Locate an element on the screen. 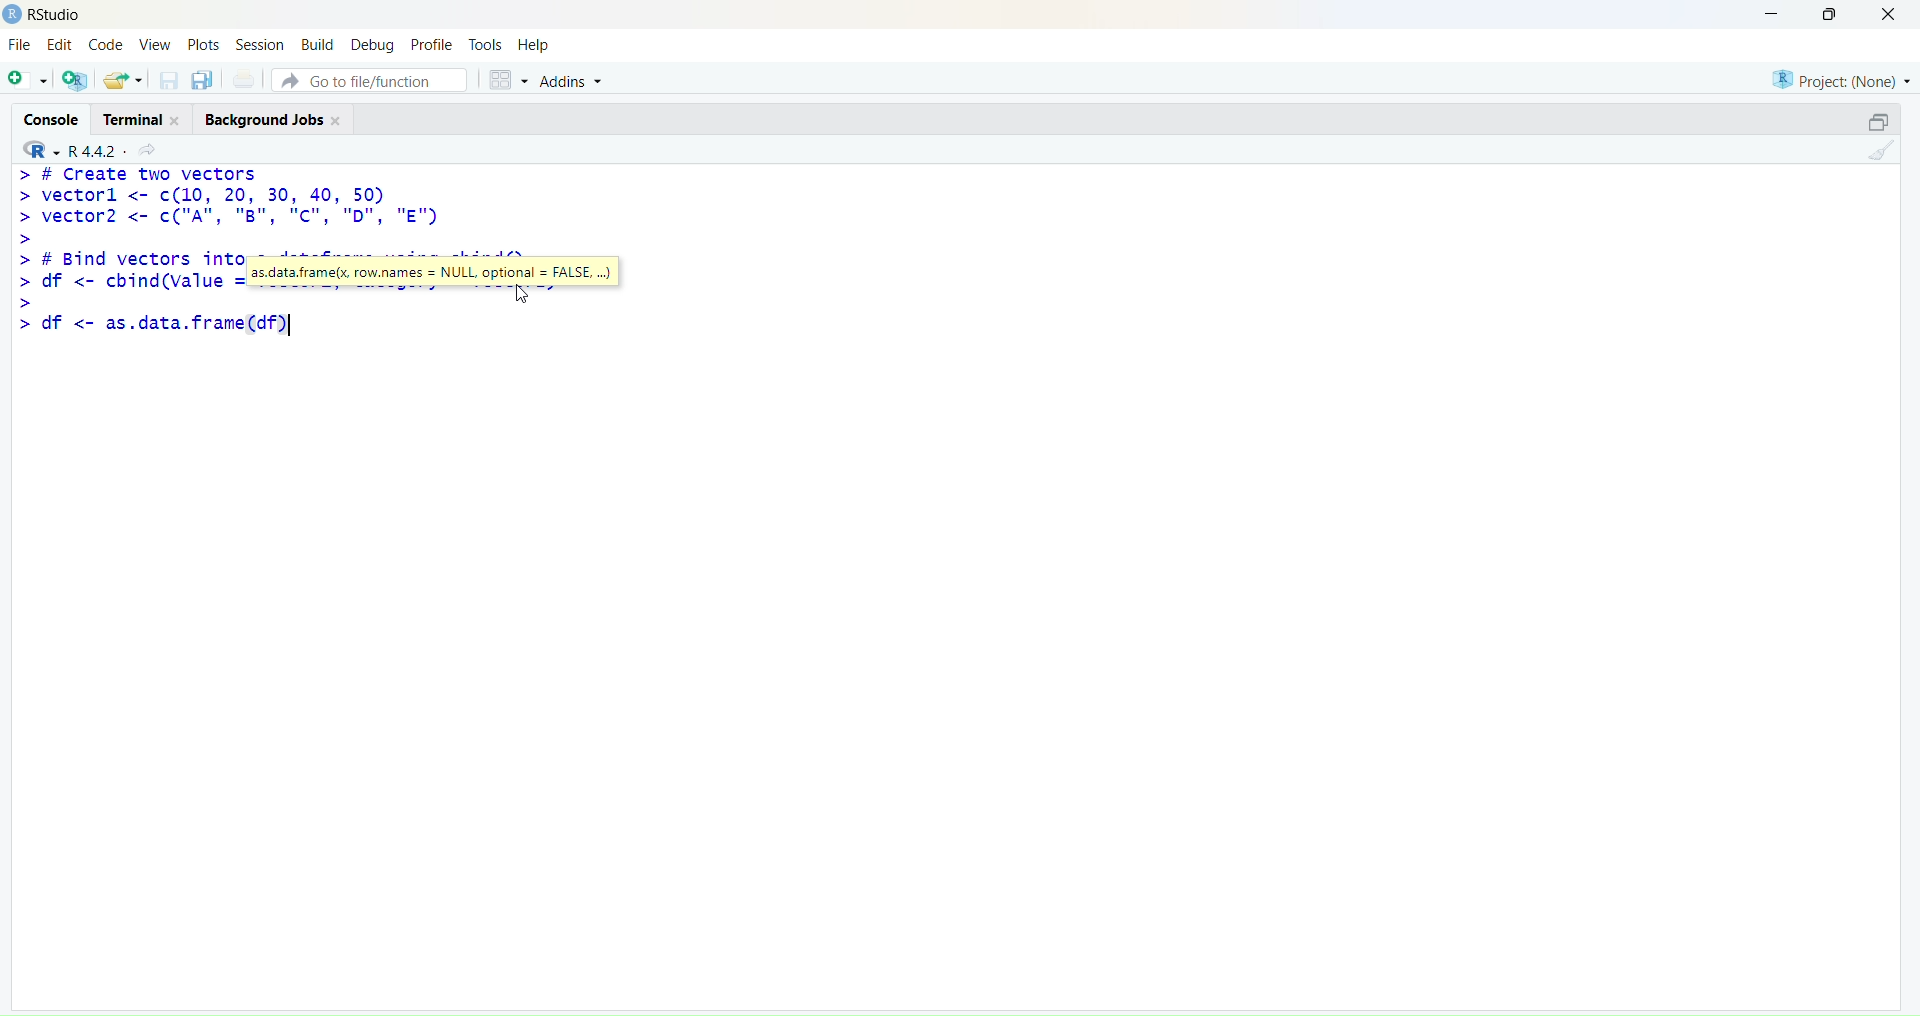 This screenshot has height=1016, width=1920. clear console is located at coordinates (1881, 151).